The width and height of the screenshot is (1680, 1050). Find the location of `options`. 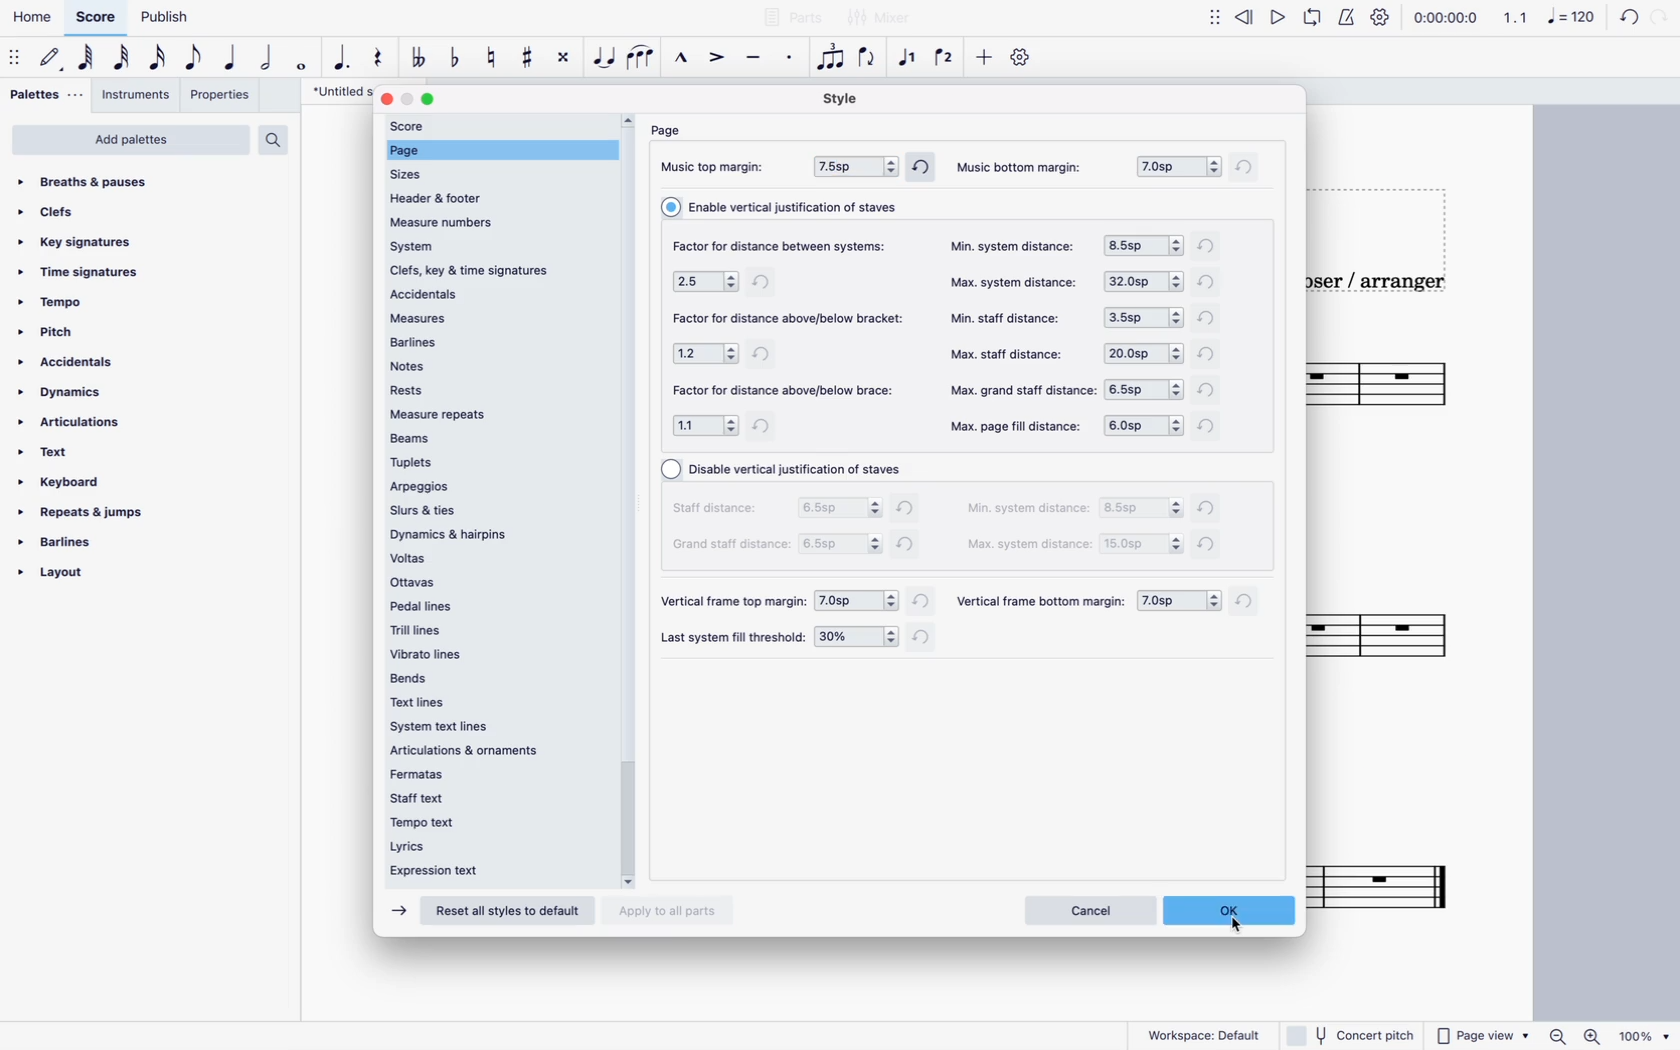

options is located at coordinates (1144, 317).